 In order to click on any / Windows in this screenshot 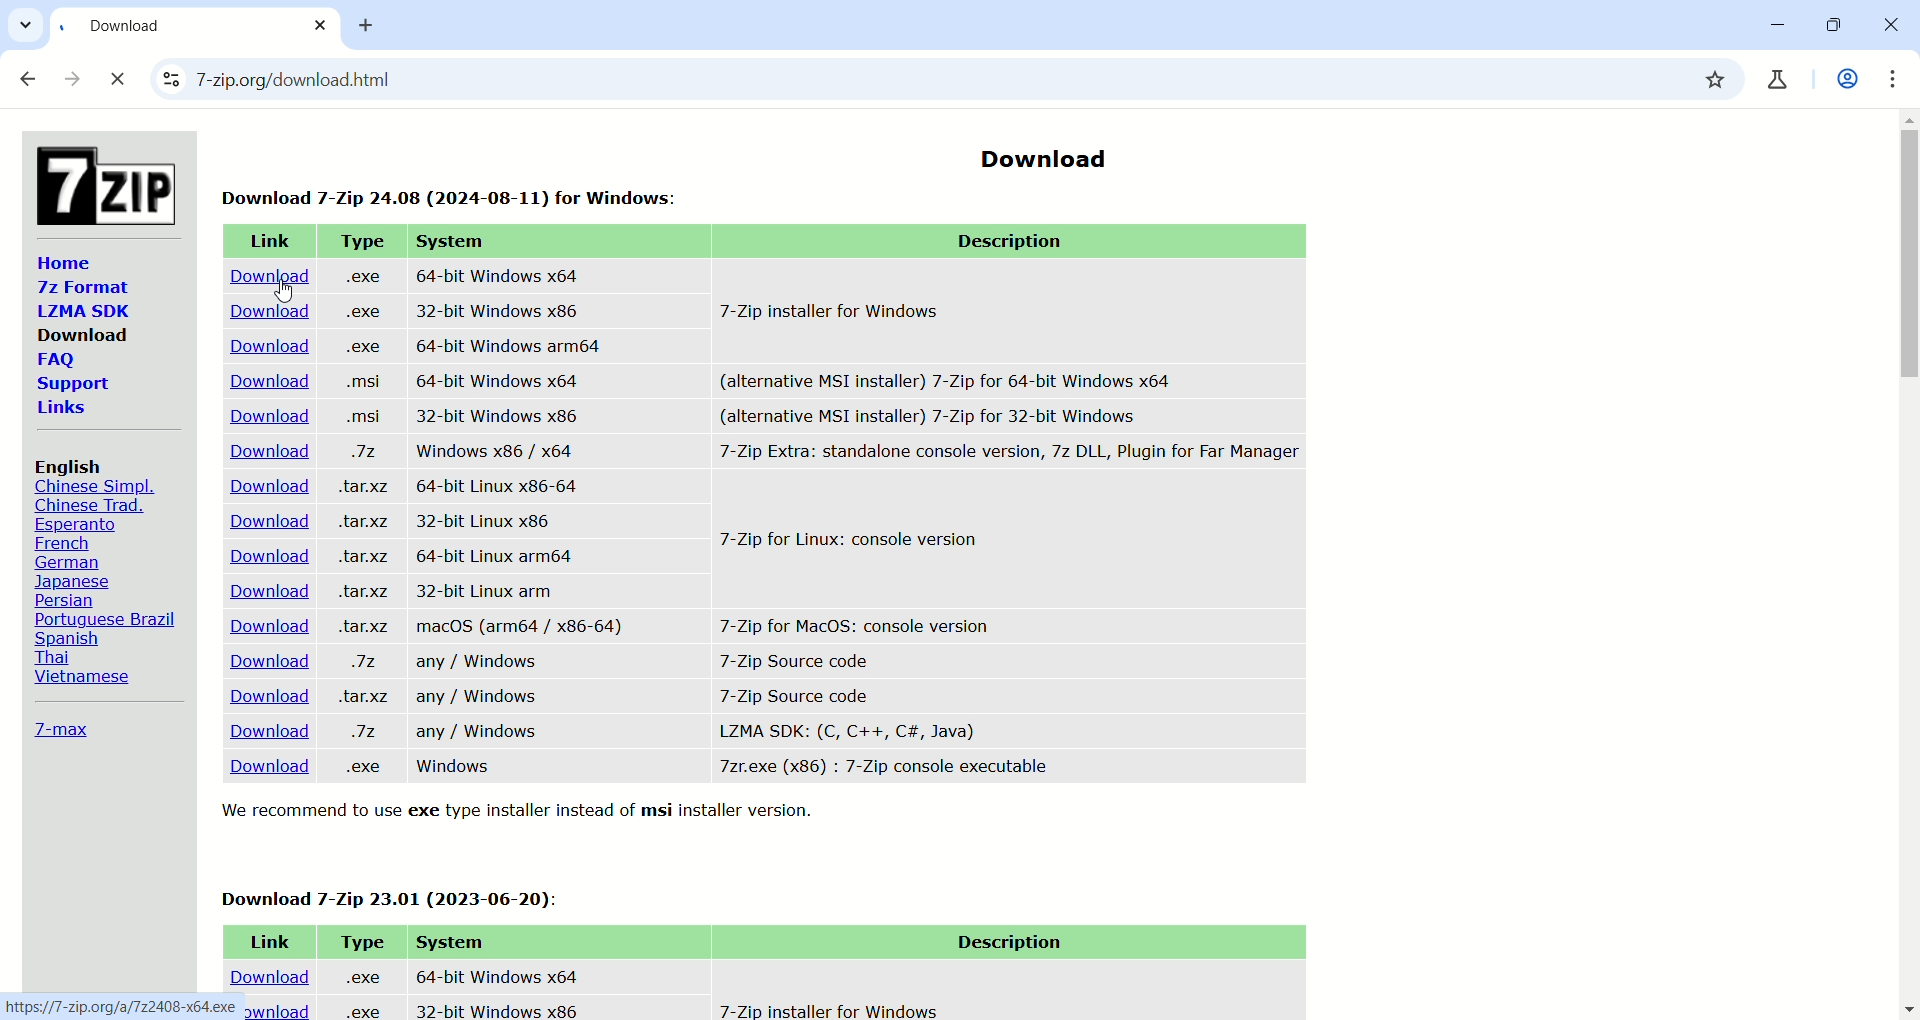, I will do `click(475, 697)`.